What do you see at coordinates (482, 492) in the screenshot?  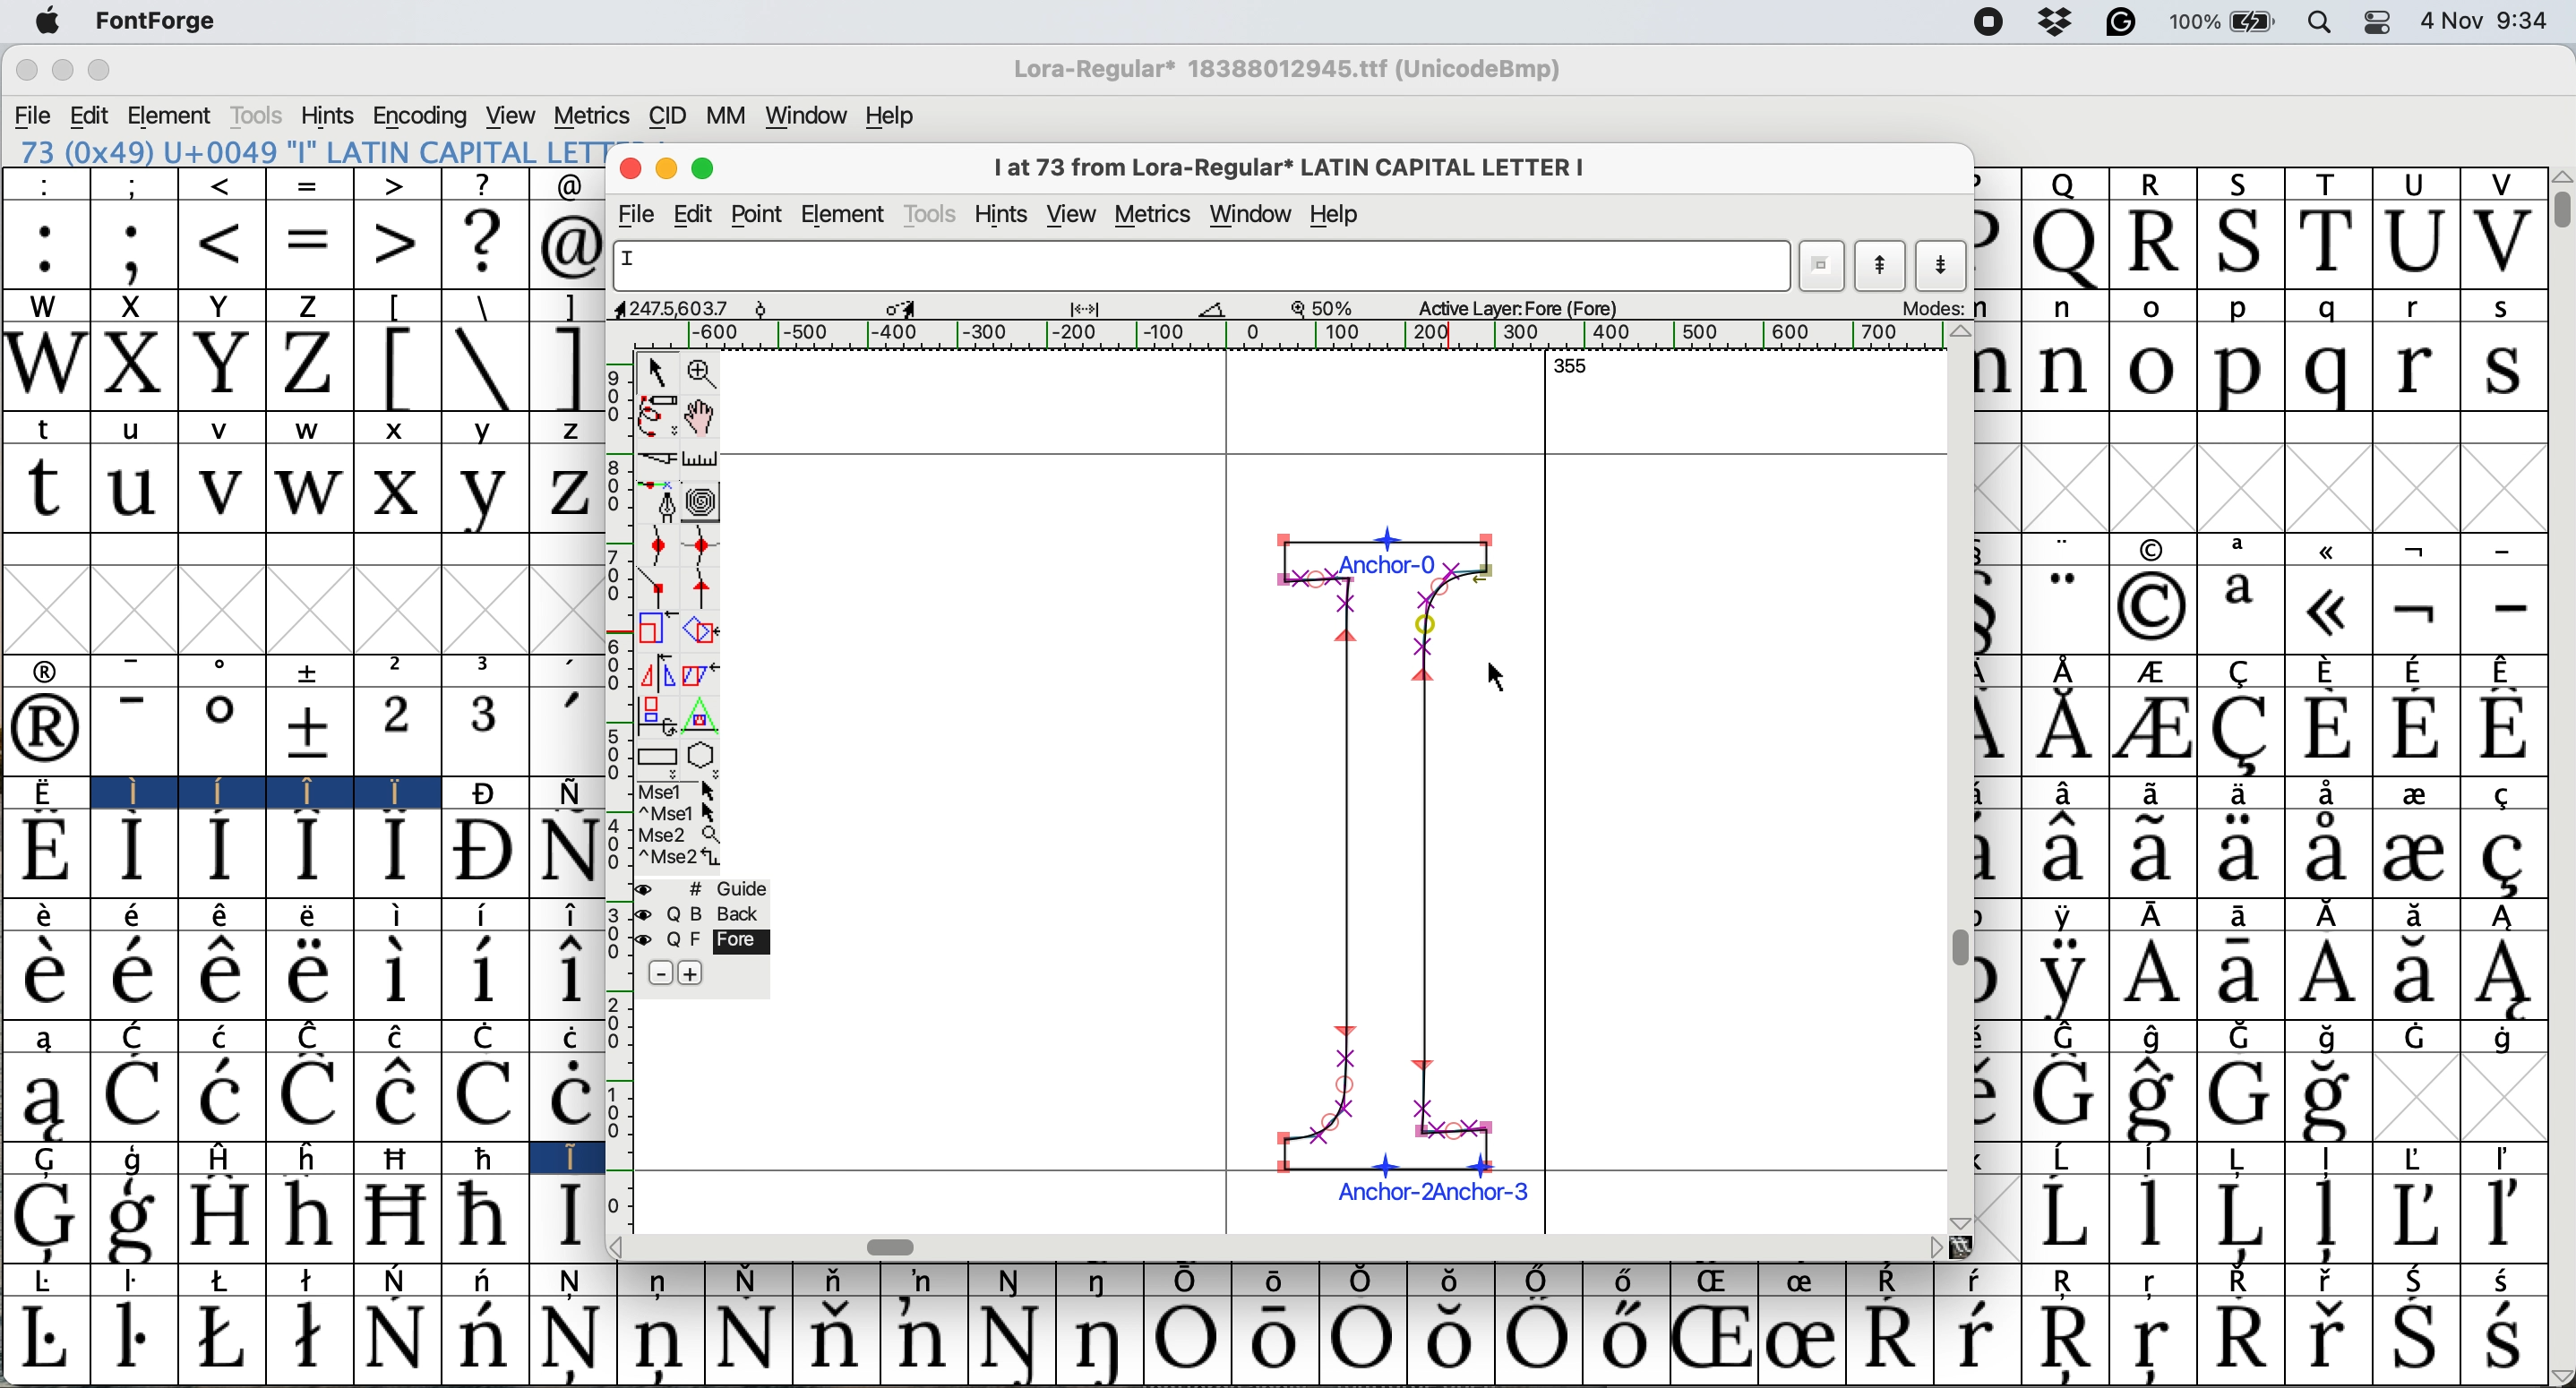 I see `y` at bounding box center [482, 492].